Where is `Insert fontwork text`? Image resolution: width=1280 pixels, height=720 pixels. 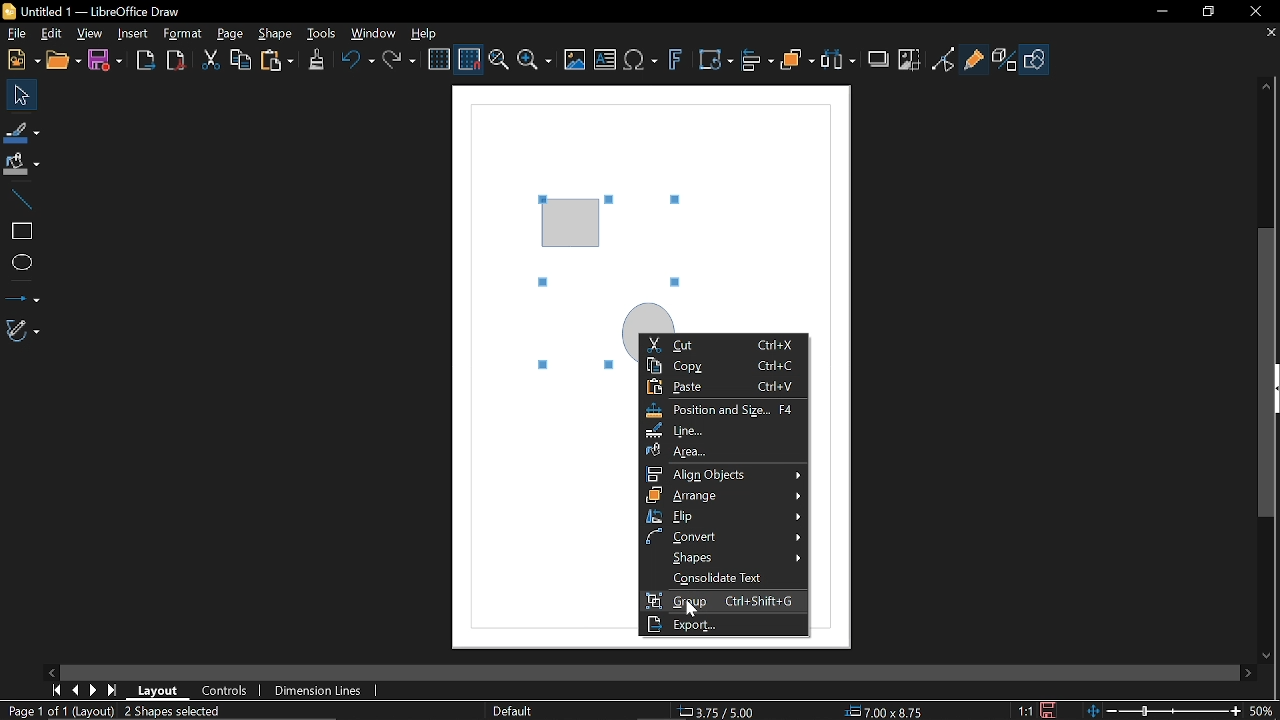
Insert fontwork text is located at coordinates (675, 61).